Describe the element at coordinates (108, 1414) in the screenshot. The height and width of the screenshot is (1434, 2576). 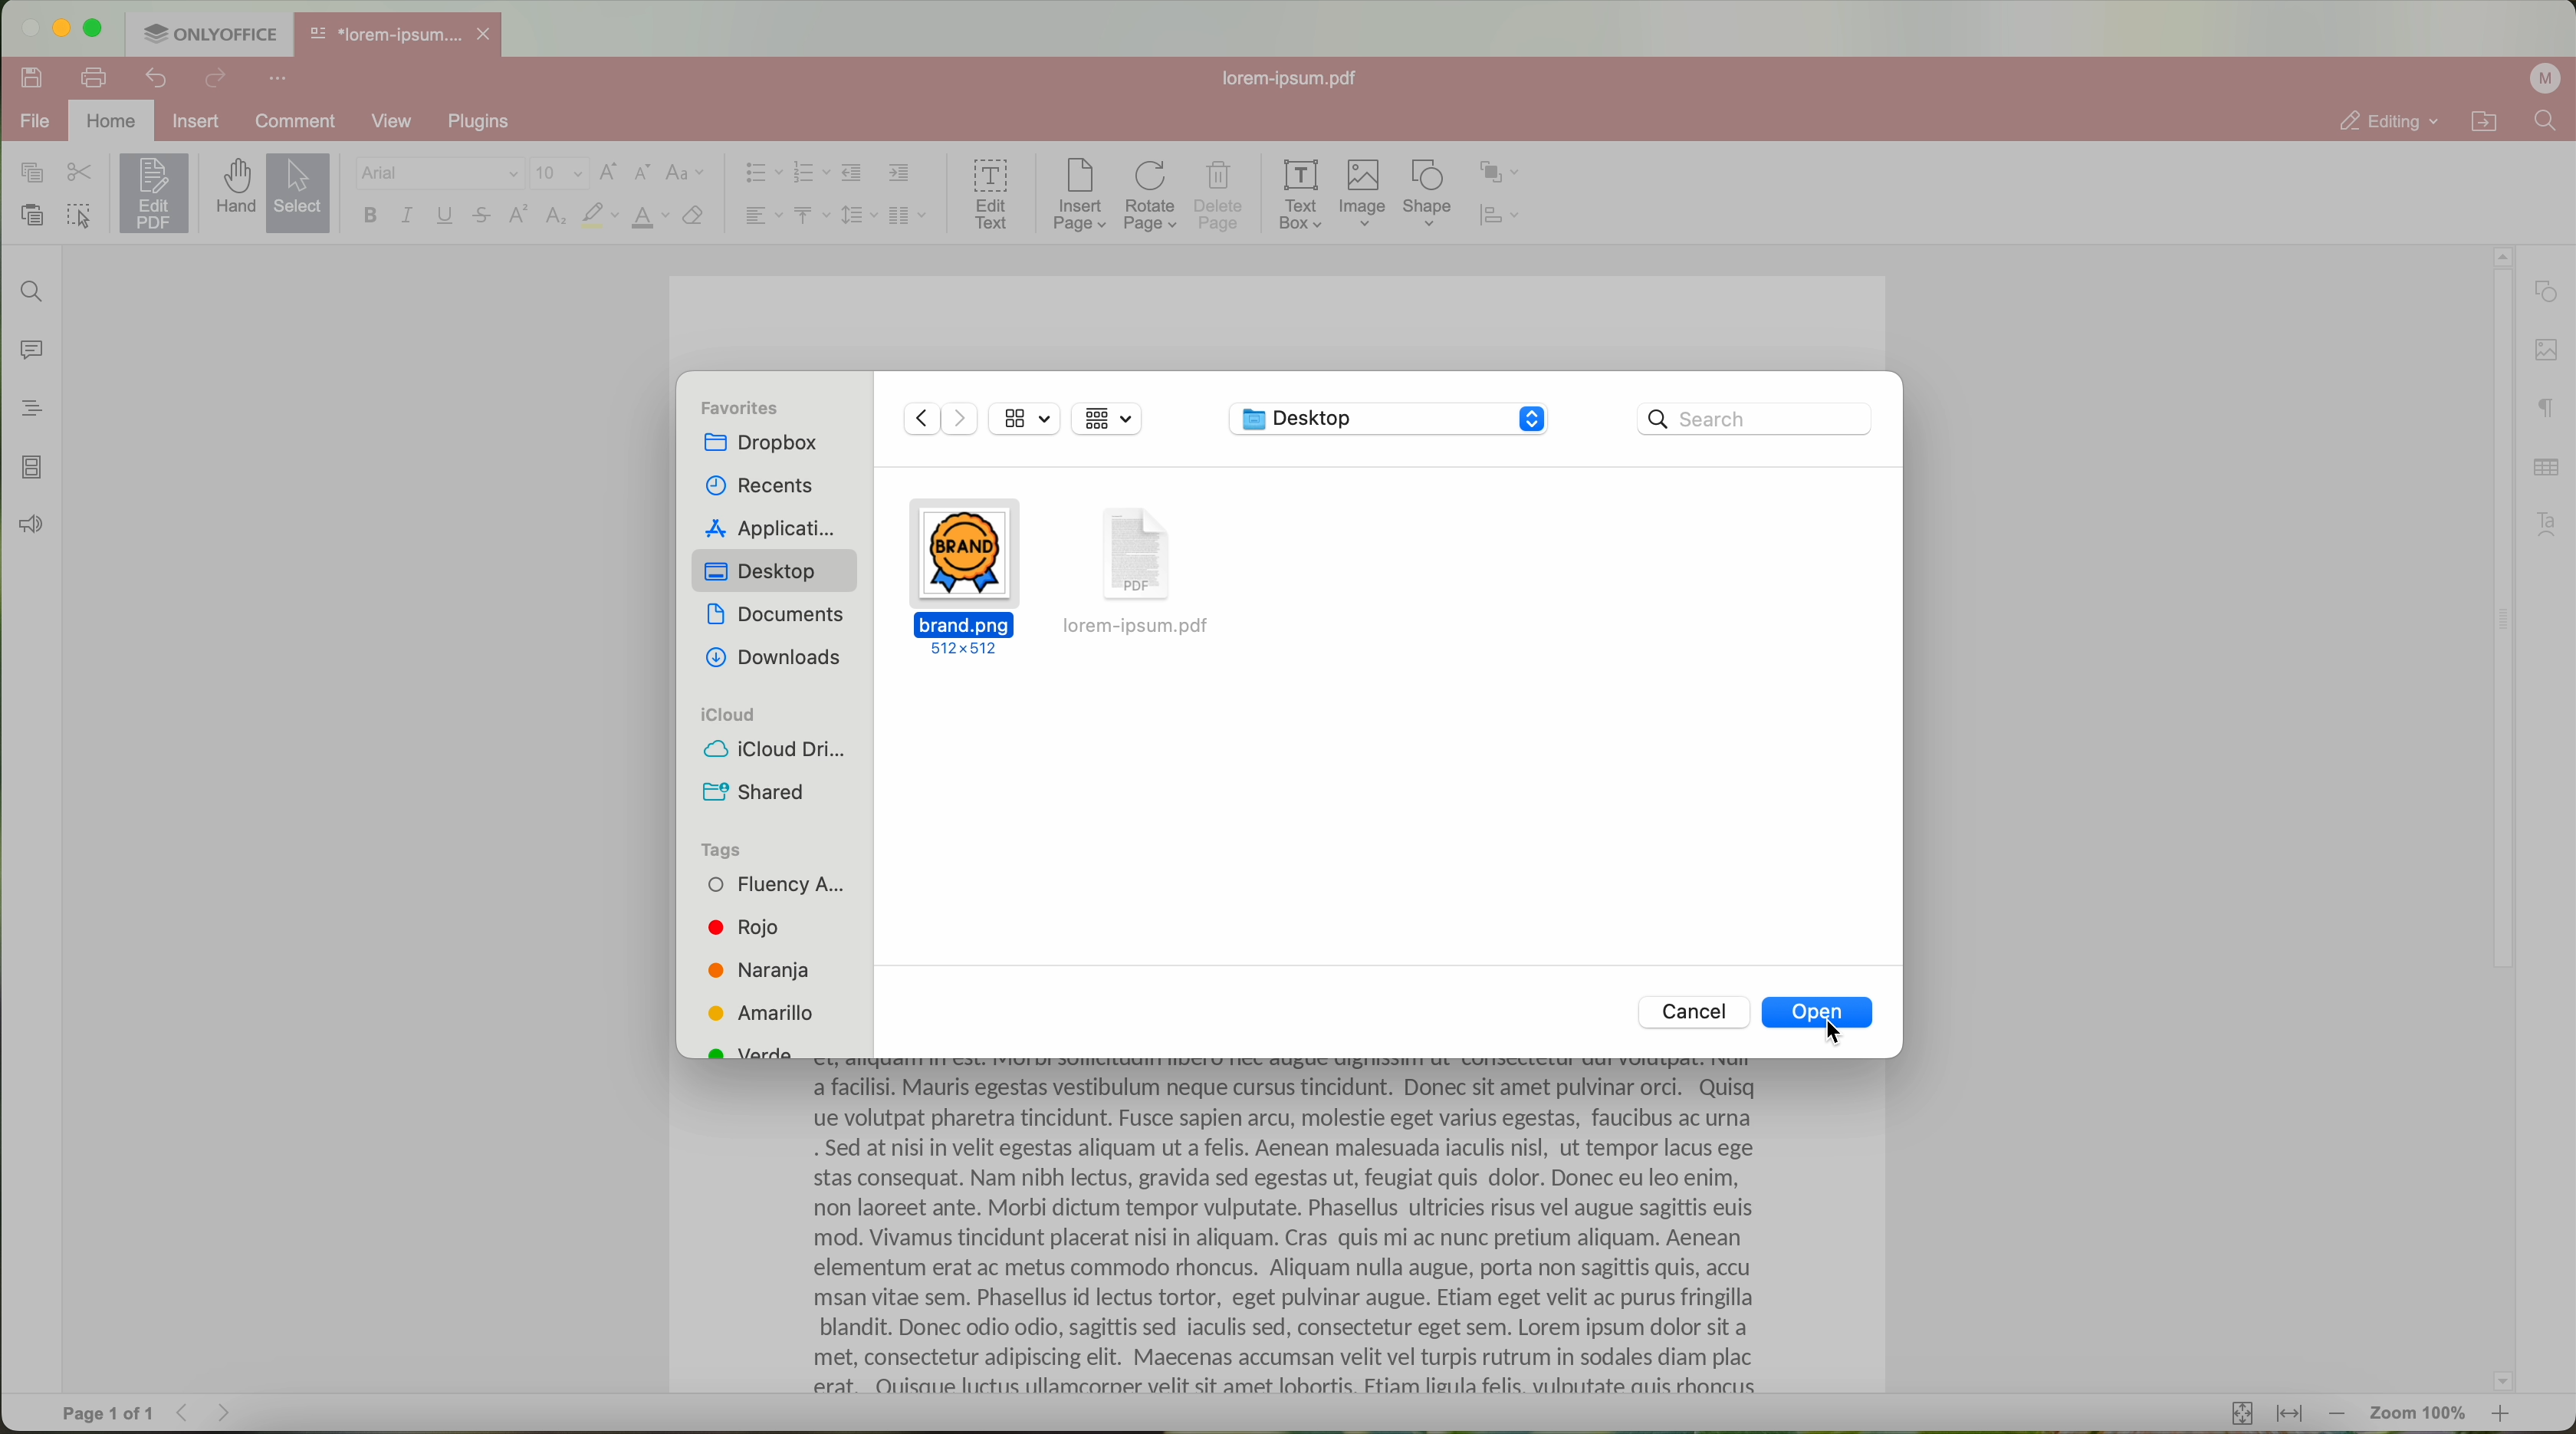
I see `page 1 of 1` at that location.